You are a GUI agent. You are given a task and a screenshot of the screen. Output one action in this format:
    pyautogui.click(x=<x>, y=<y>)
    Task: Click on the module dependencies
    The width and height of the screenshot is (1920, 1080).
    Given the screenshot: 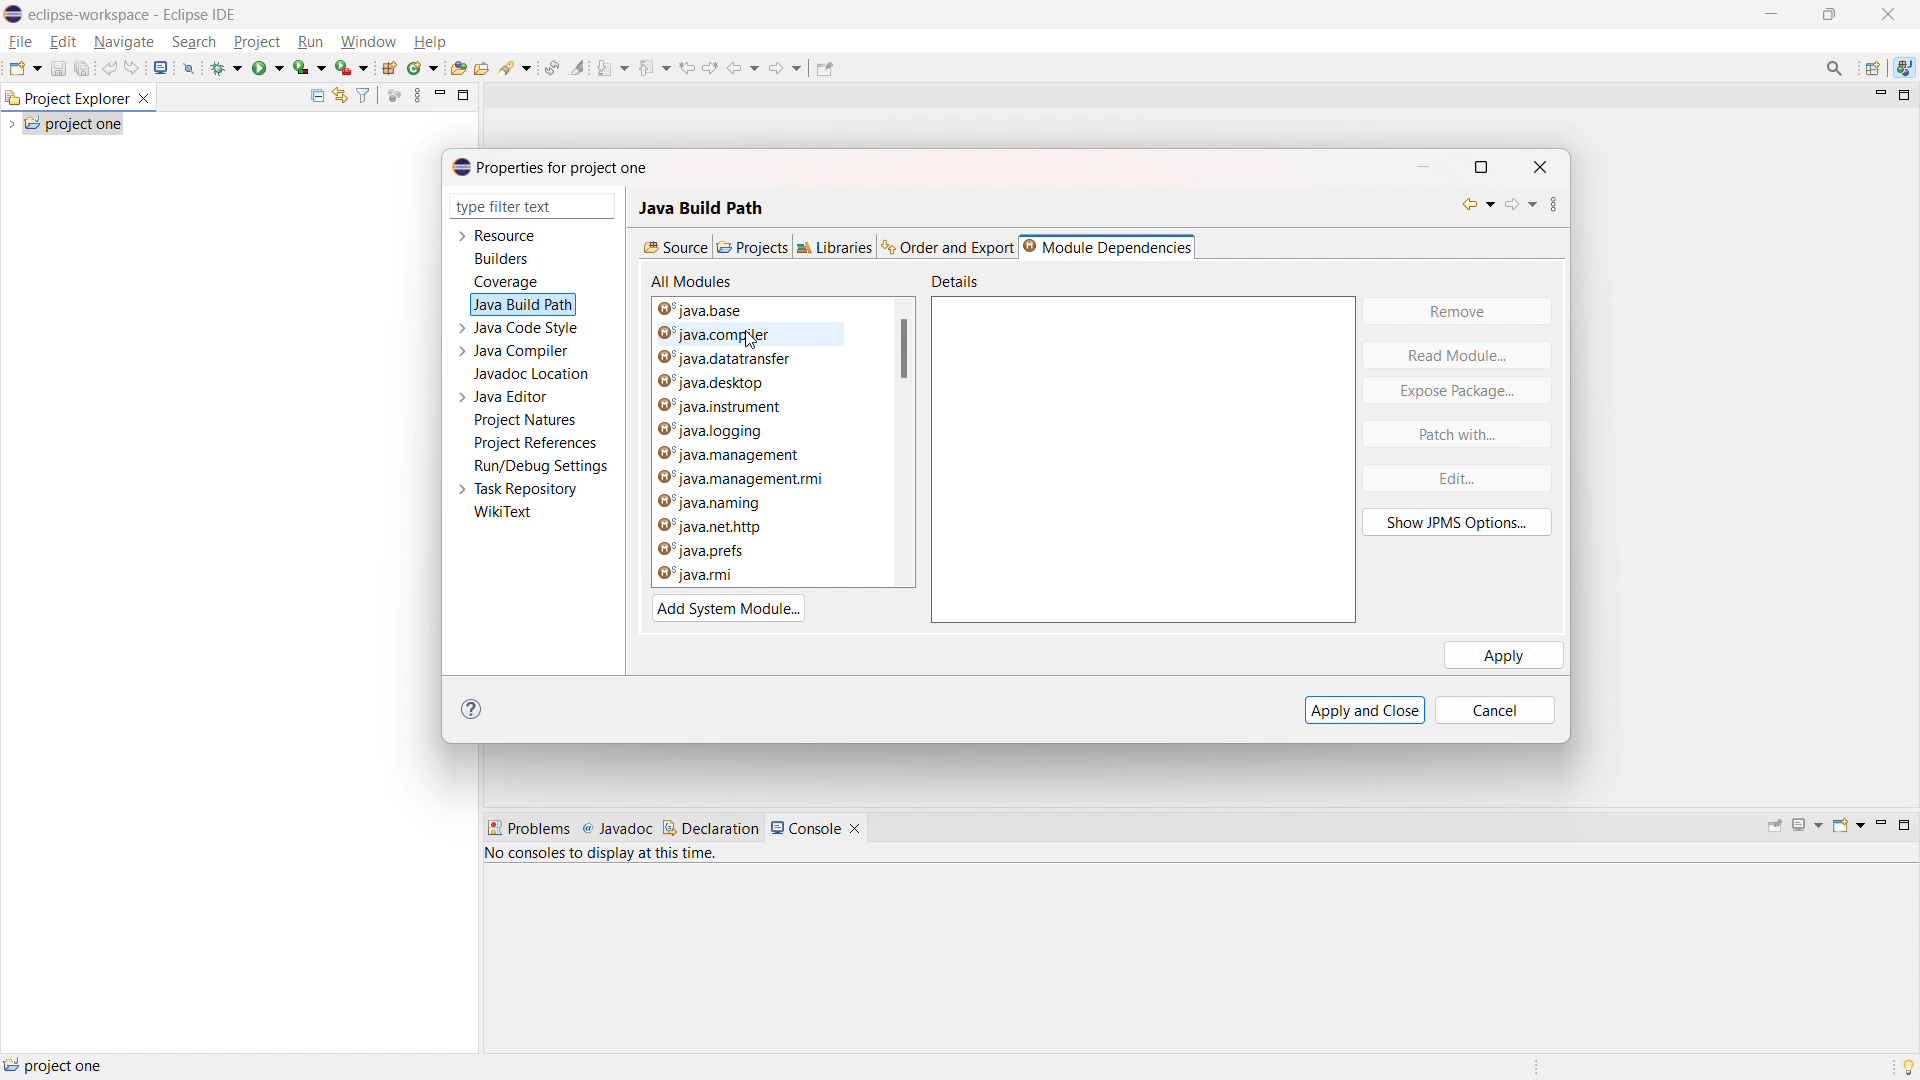 What is the action you would take?
    pyautogui.click(x=1106, y=246)
    